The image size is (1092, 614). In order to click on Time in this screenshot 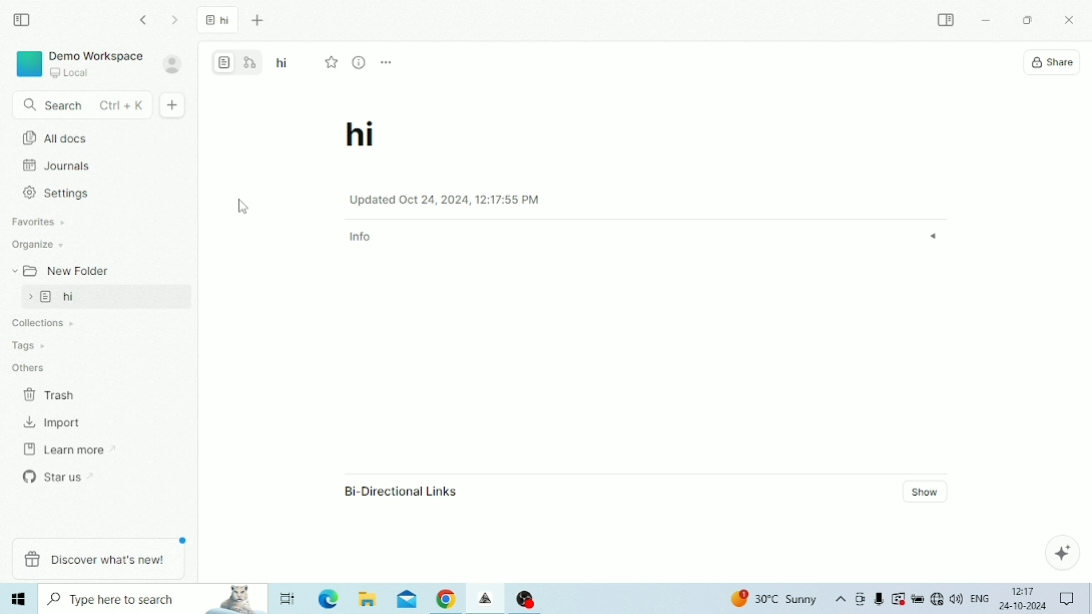, I will do `click(1024, 590)`.